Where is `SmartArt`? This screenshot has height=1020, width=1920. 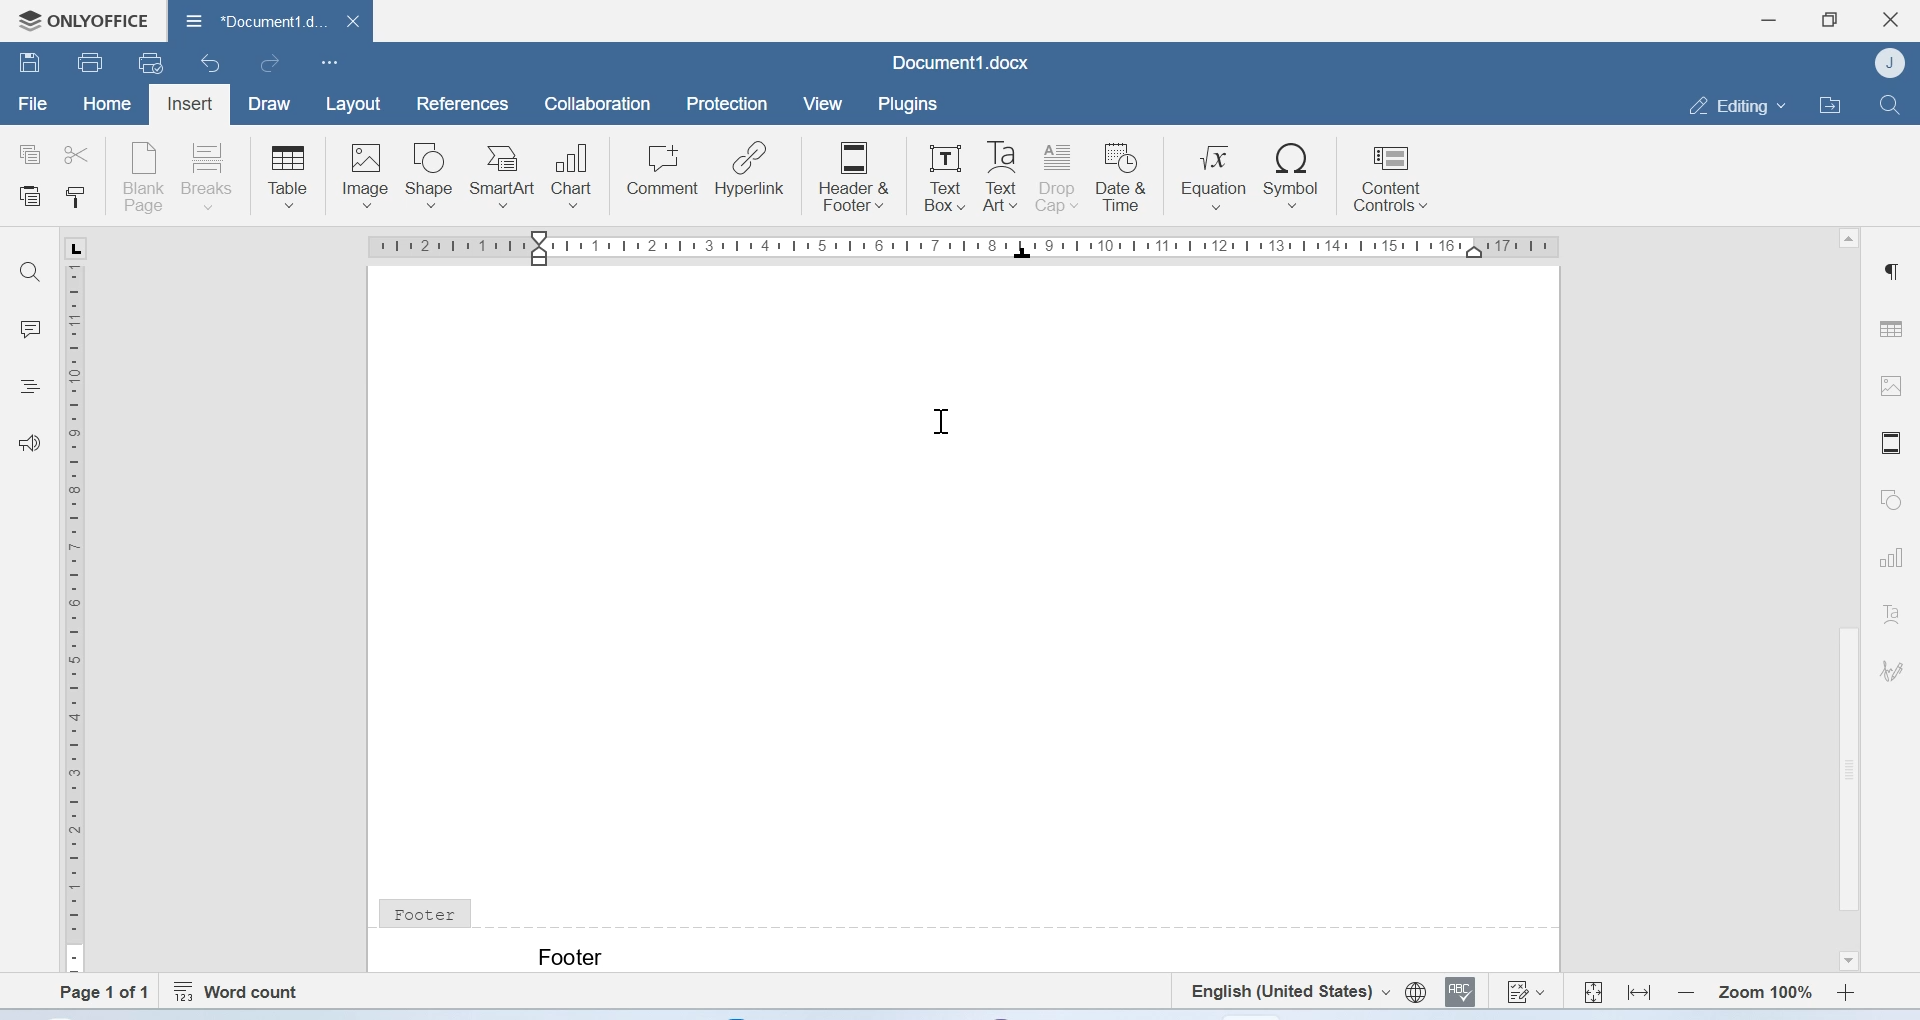
SmartArt is located at coordinates (507, 172).